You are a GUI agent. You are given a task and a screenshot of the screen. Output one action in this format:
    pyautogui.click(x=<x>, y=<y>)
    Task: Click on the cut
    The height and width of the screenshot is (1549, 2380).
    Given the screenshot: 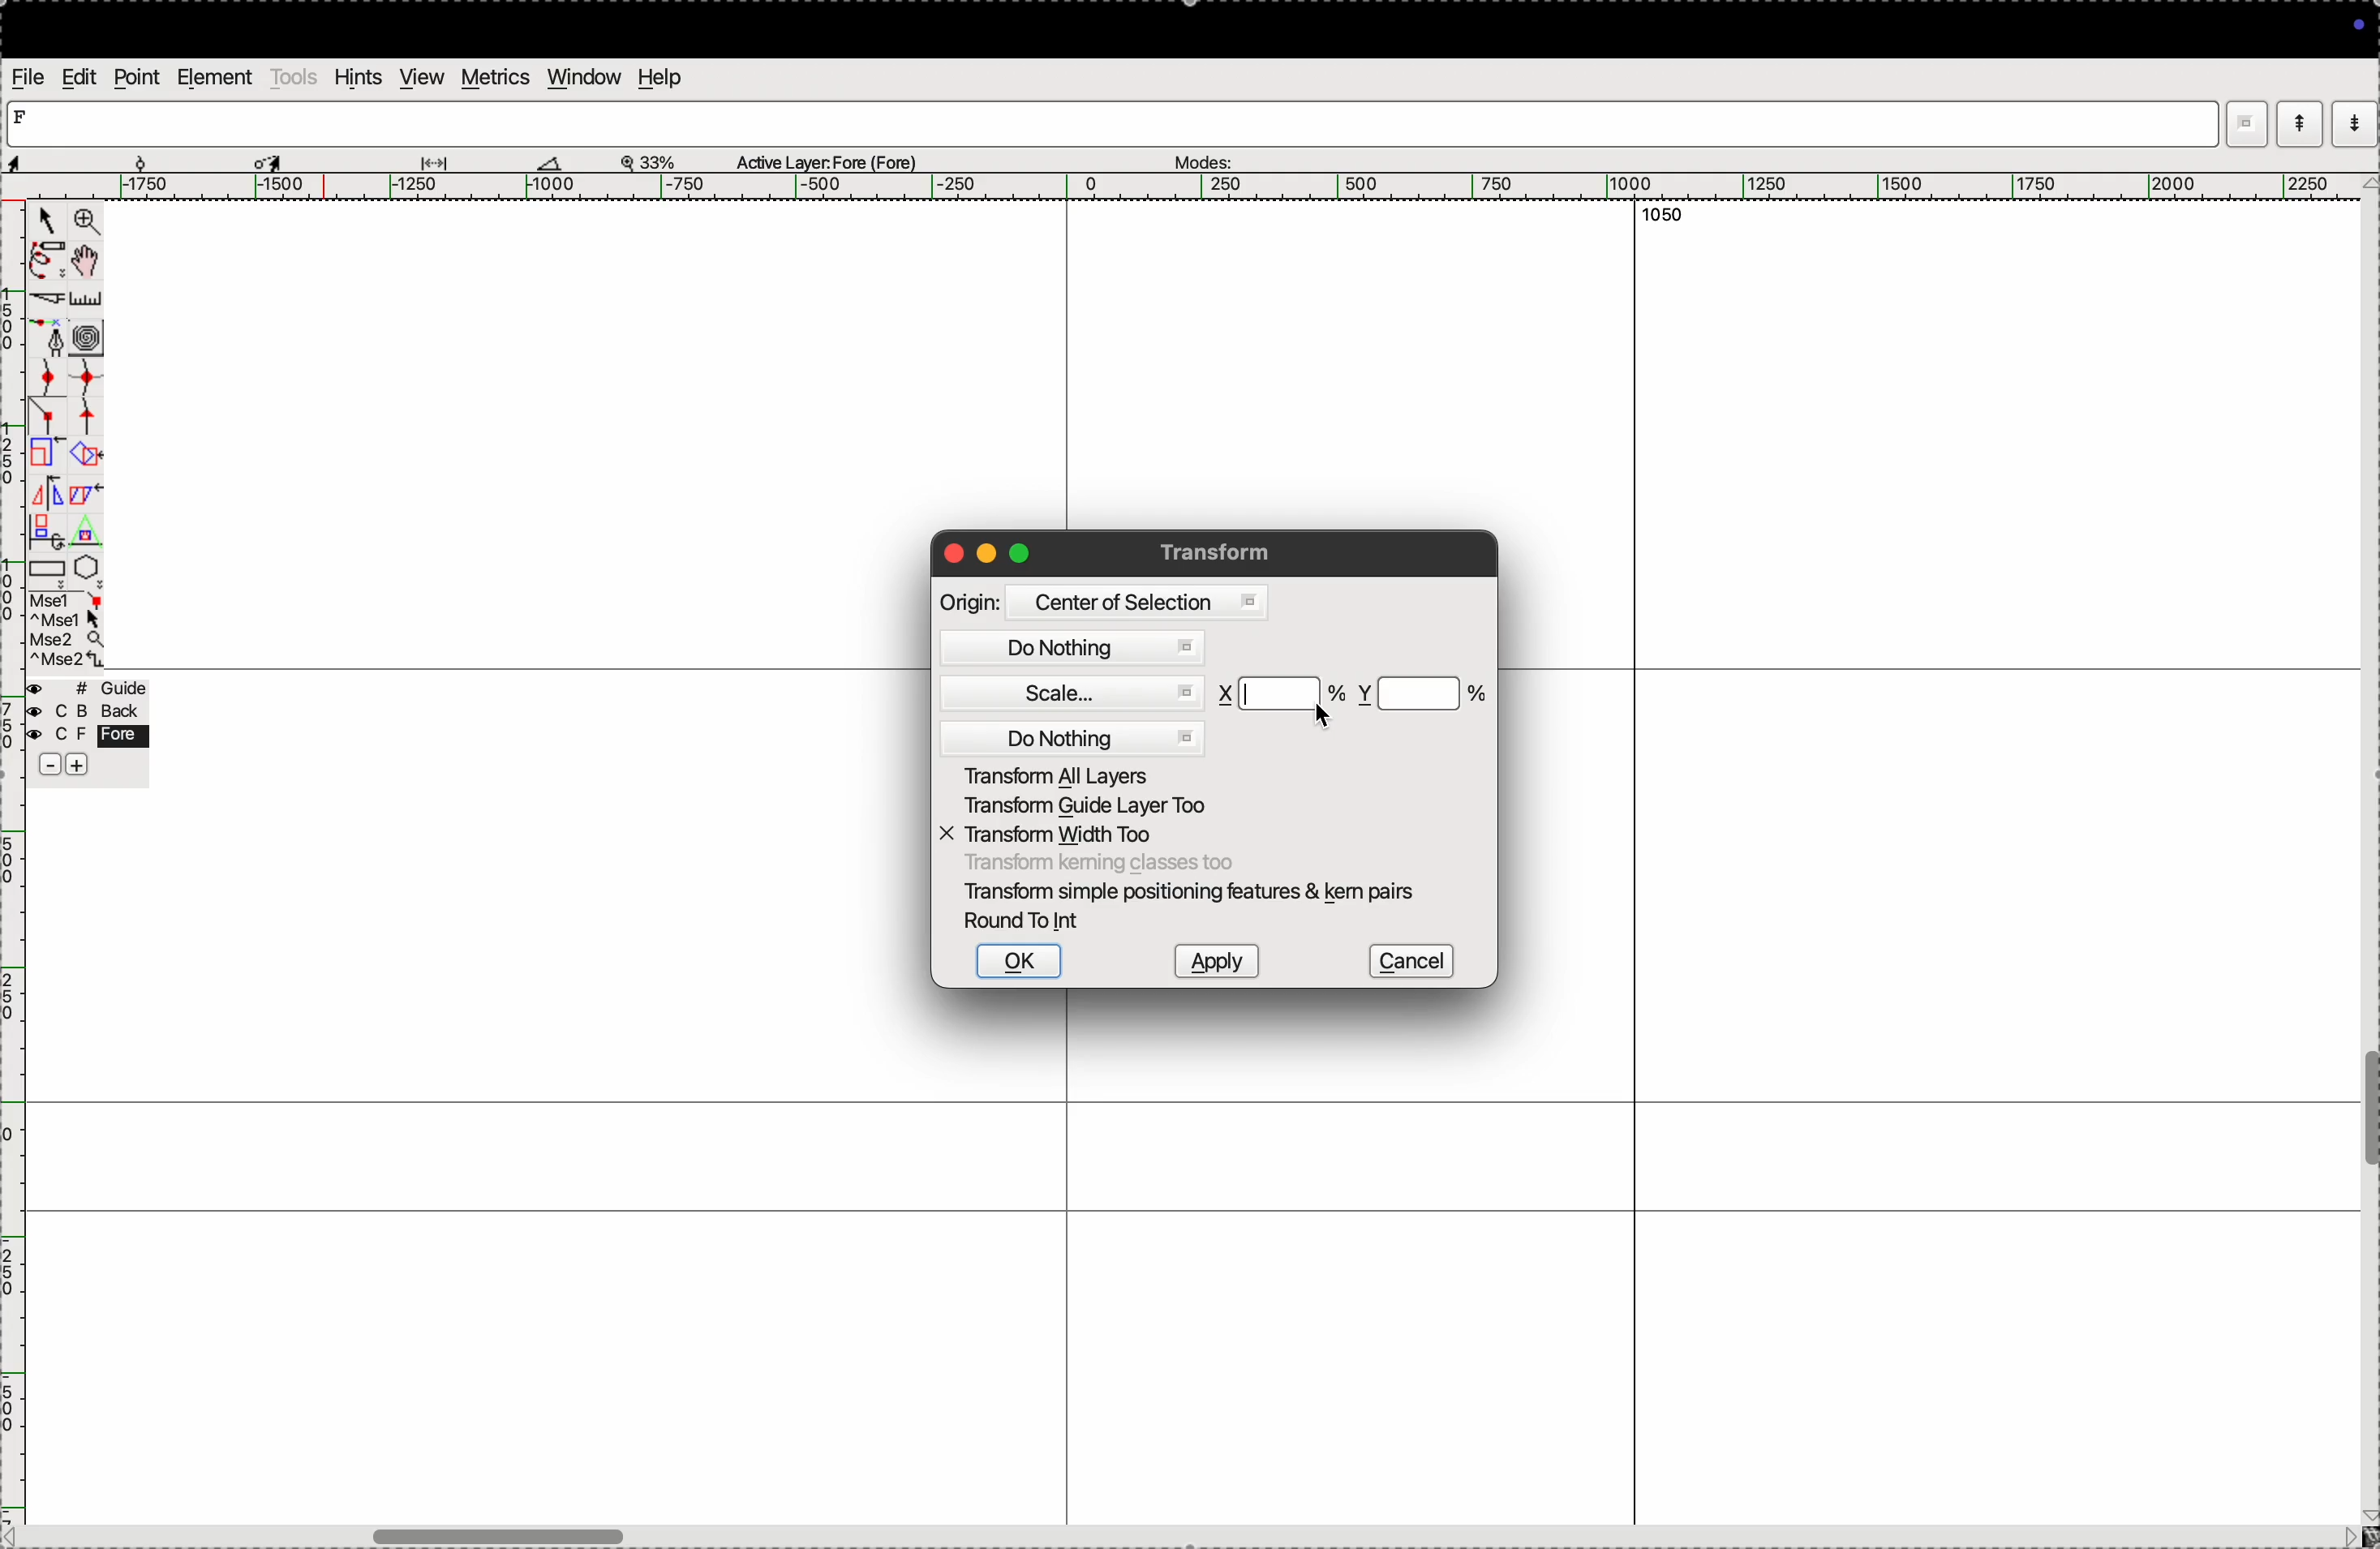 What is the action you would take?
    pyautogui.click(x=48, y=302)
    